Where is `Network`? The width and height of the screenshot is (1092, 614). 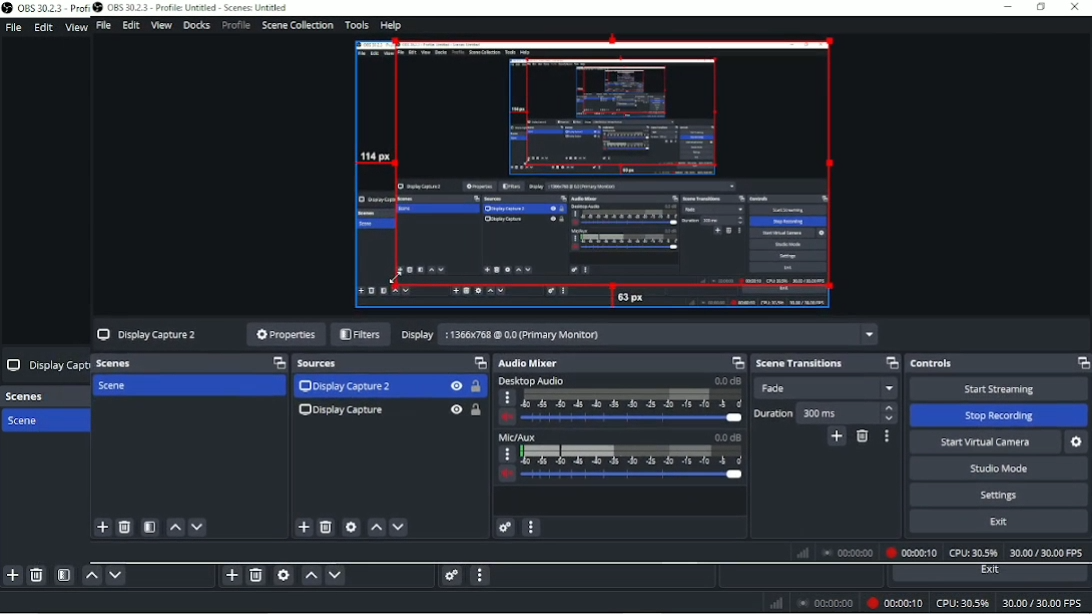
Network is located at coordinates (777, 602).